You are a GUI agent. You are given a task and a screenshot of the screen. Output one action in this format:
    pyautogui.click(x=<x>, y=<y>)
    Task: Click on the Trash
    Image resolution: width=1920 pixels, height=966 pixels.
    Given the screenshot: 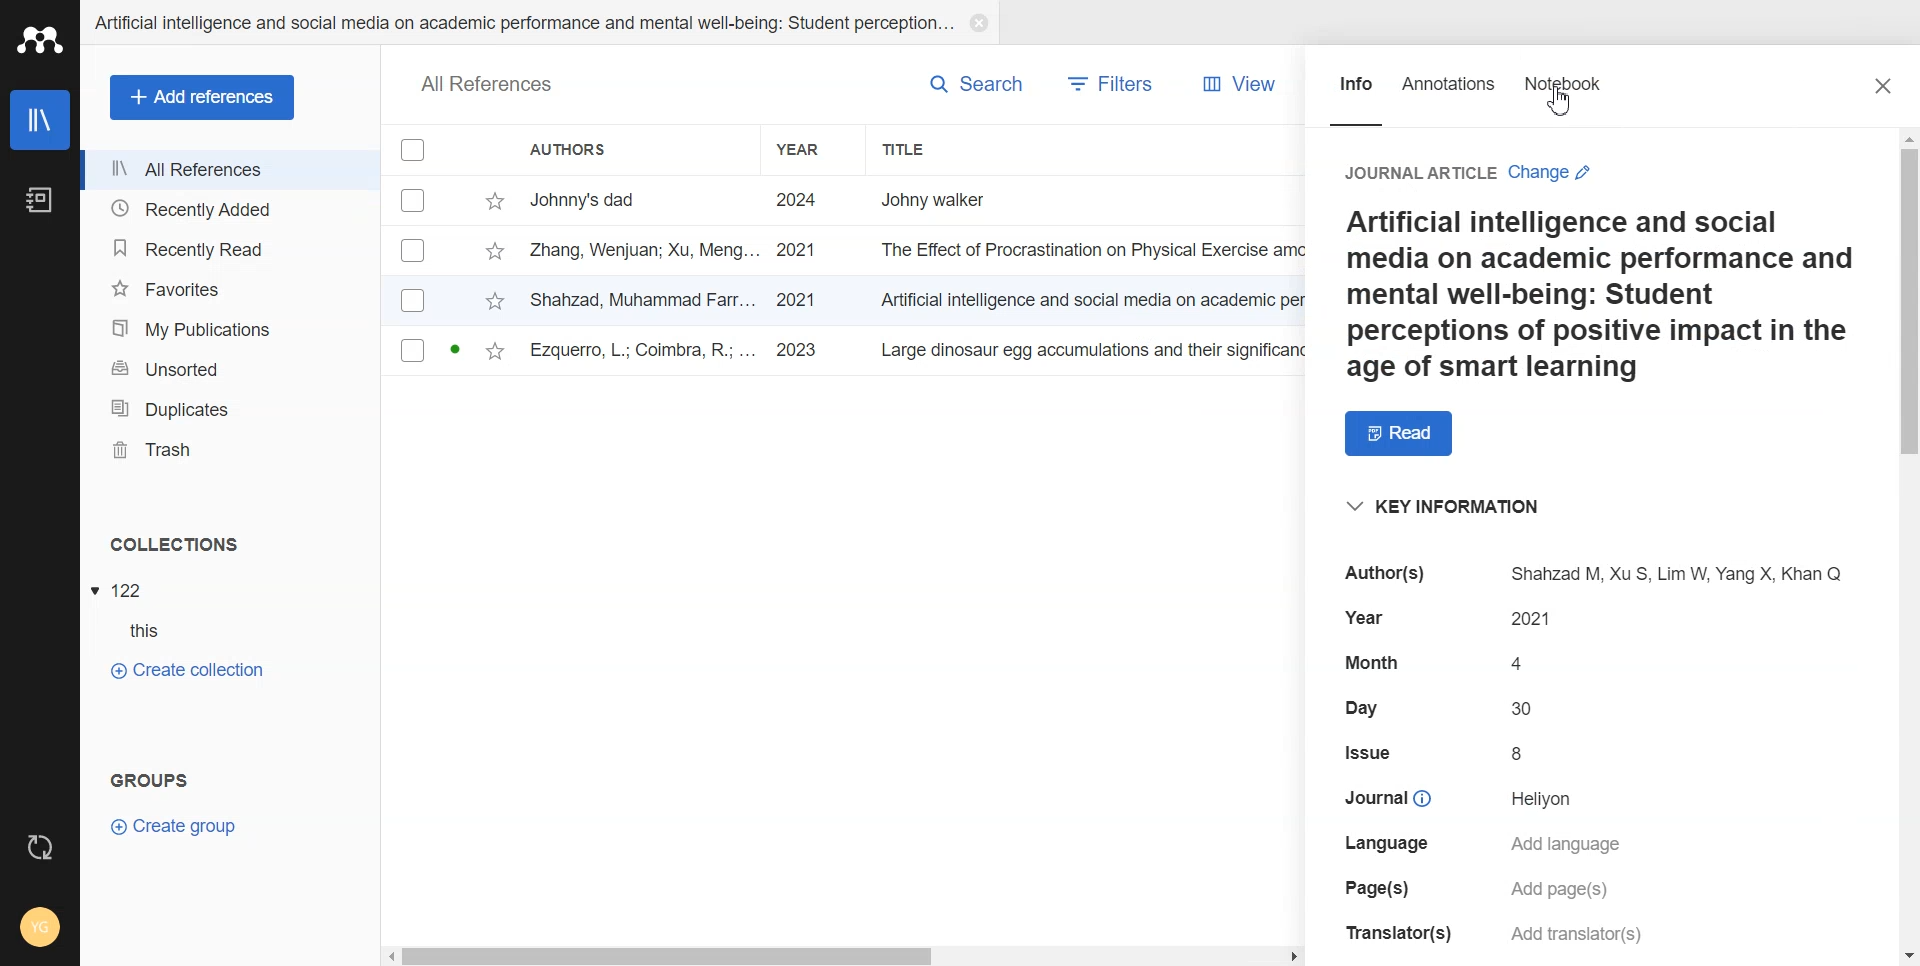 What is the action you would take?
    pyautogui.click(x=230, y=450)
    